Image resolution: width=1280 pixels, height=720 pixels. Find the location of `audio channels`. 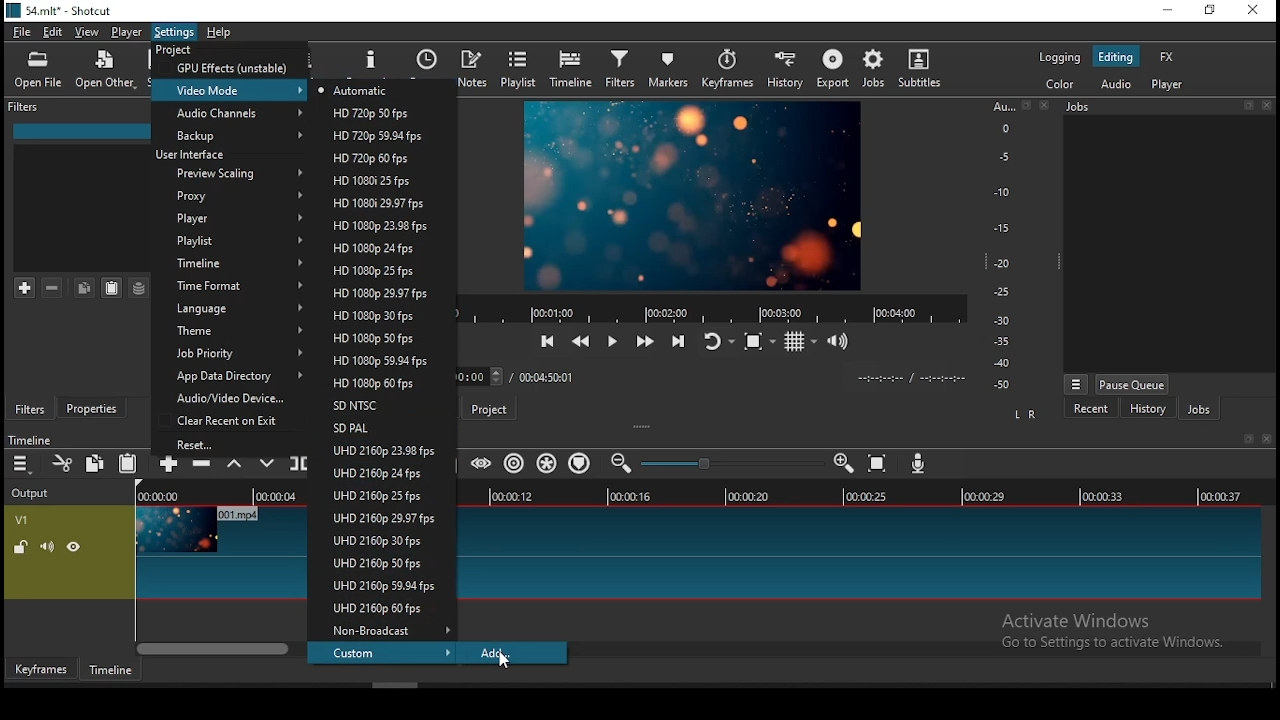

audio channels is located at coordinates (232, 113).